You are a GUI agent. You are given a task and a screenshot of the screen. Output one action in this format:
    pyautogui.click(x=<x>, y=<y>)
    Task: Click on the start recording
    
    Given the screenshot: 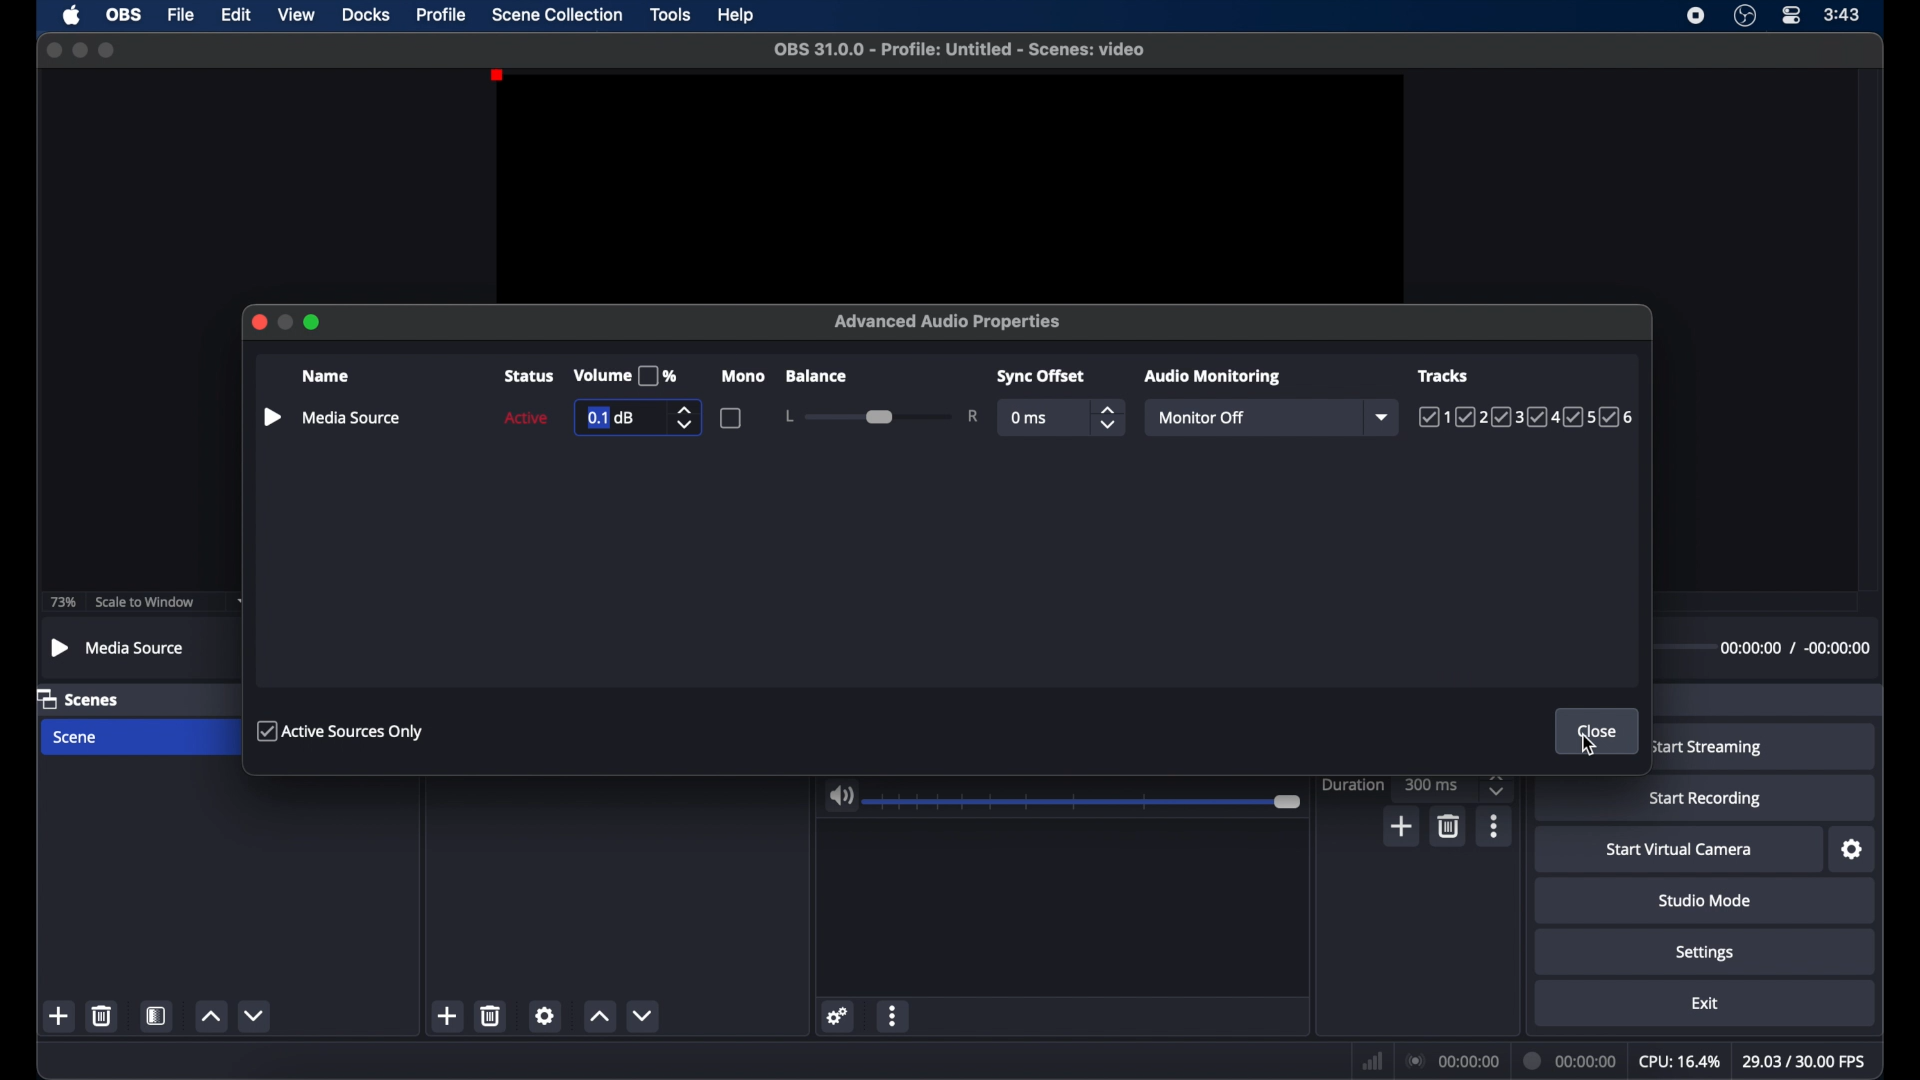 What is the action you would take?
    pyautogui.click(x=1705, y=799)
    